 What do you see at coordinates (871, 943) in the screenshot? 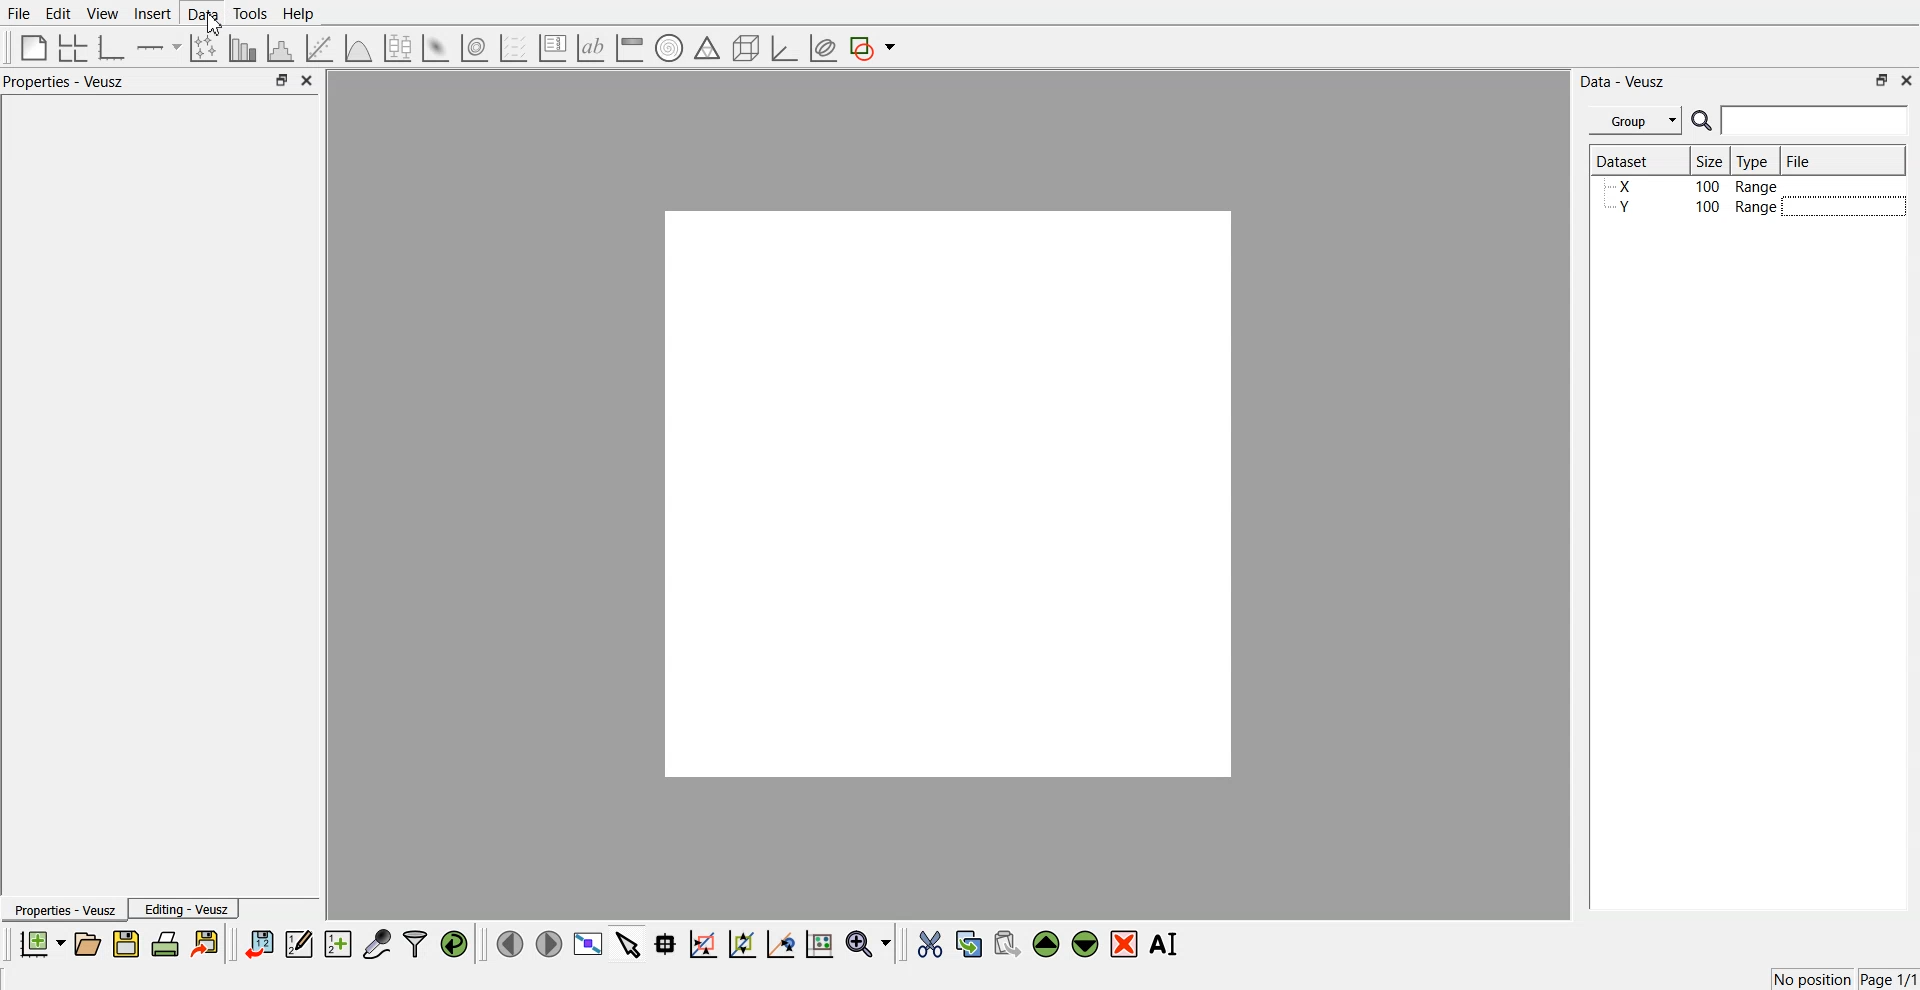
I see `Zoom function menu` at bounding box center [871, 943].